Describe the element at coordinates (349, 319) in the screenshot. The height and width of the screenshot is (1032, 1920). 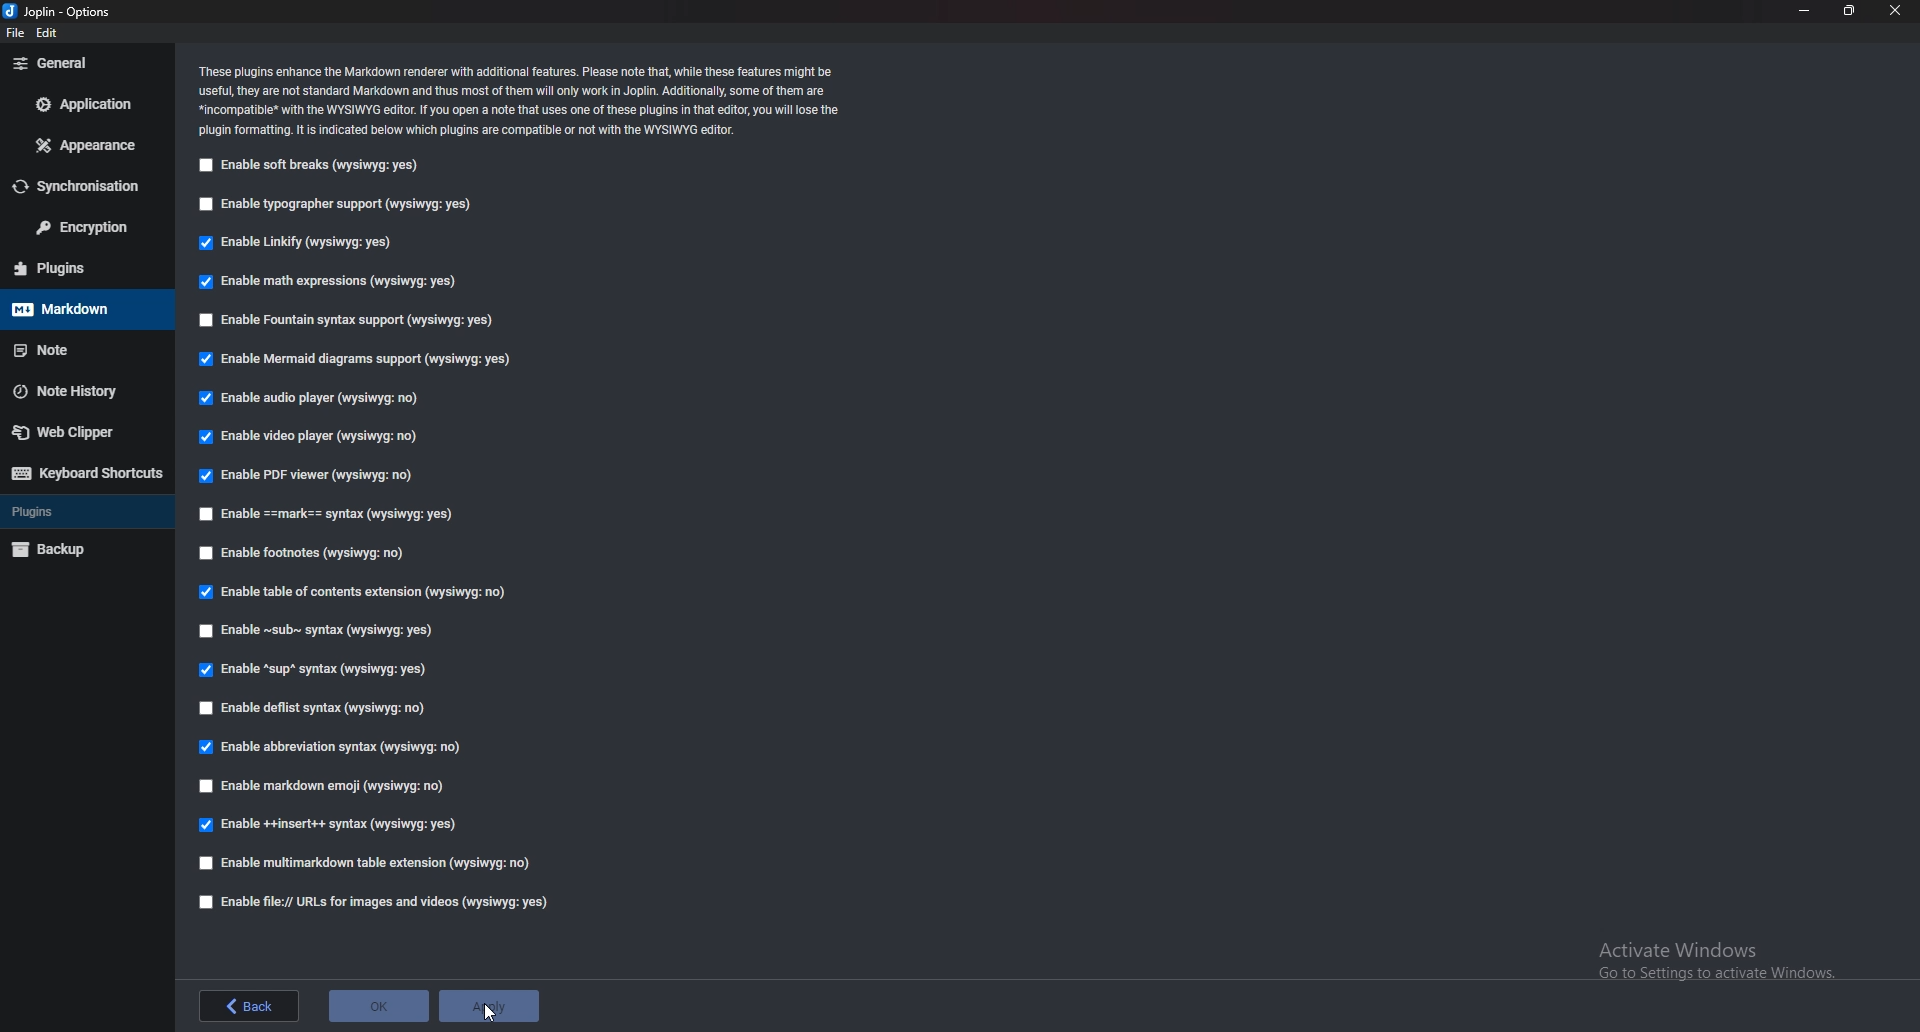
I see `Enable fountain syntax support` at that location.